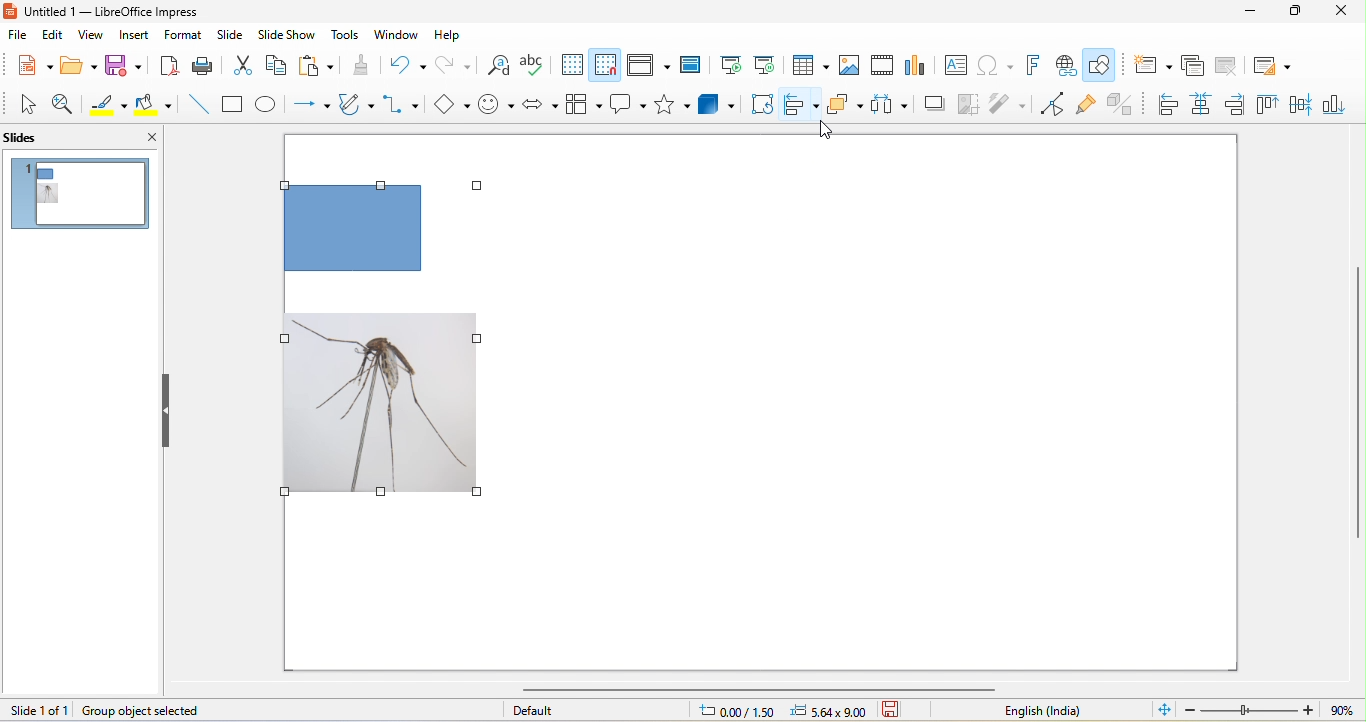  I want to click on start from current slide, so click(766, 67).